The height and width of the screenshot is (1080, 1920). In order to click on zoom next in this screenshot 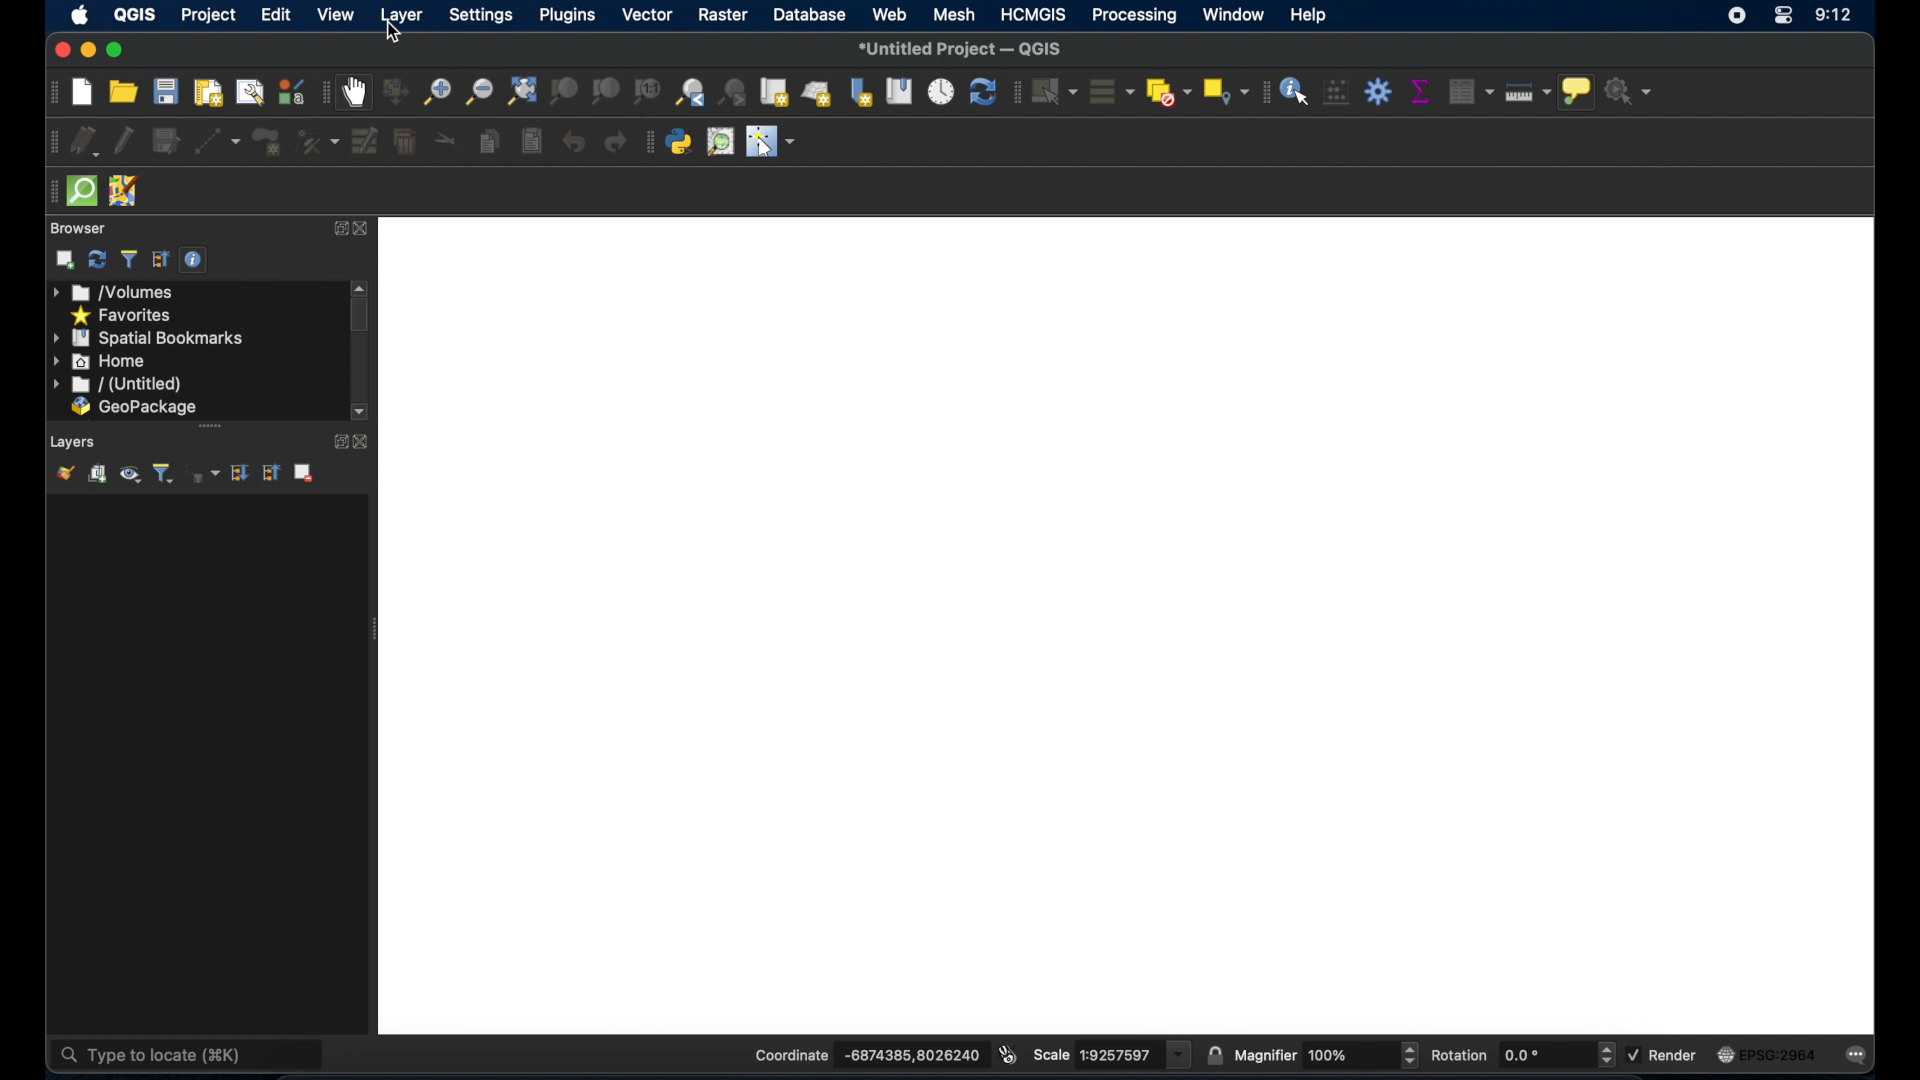, I will do `click(736, 91)`.